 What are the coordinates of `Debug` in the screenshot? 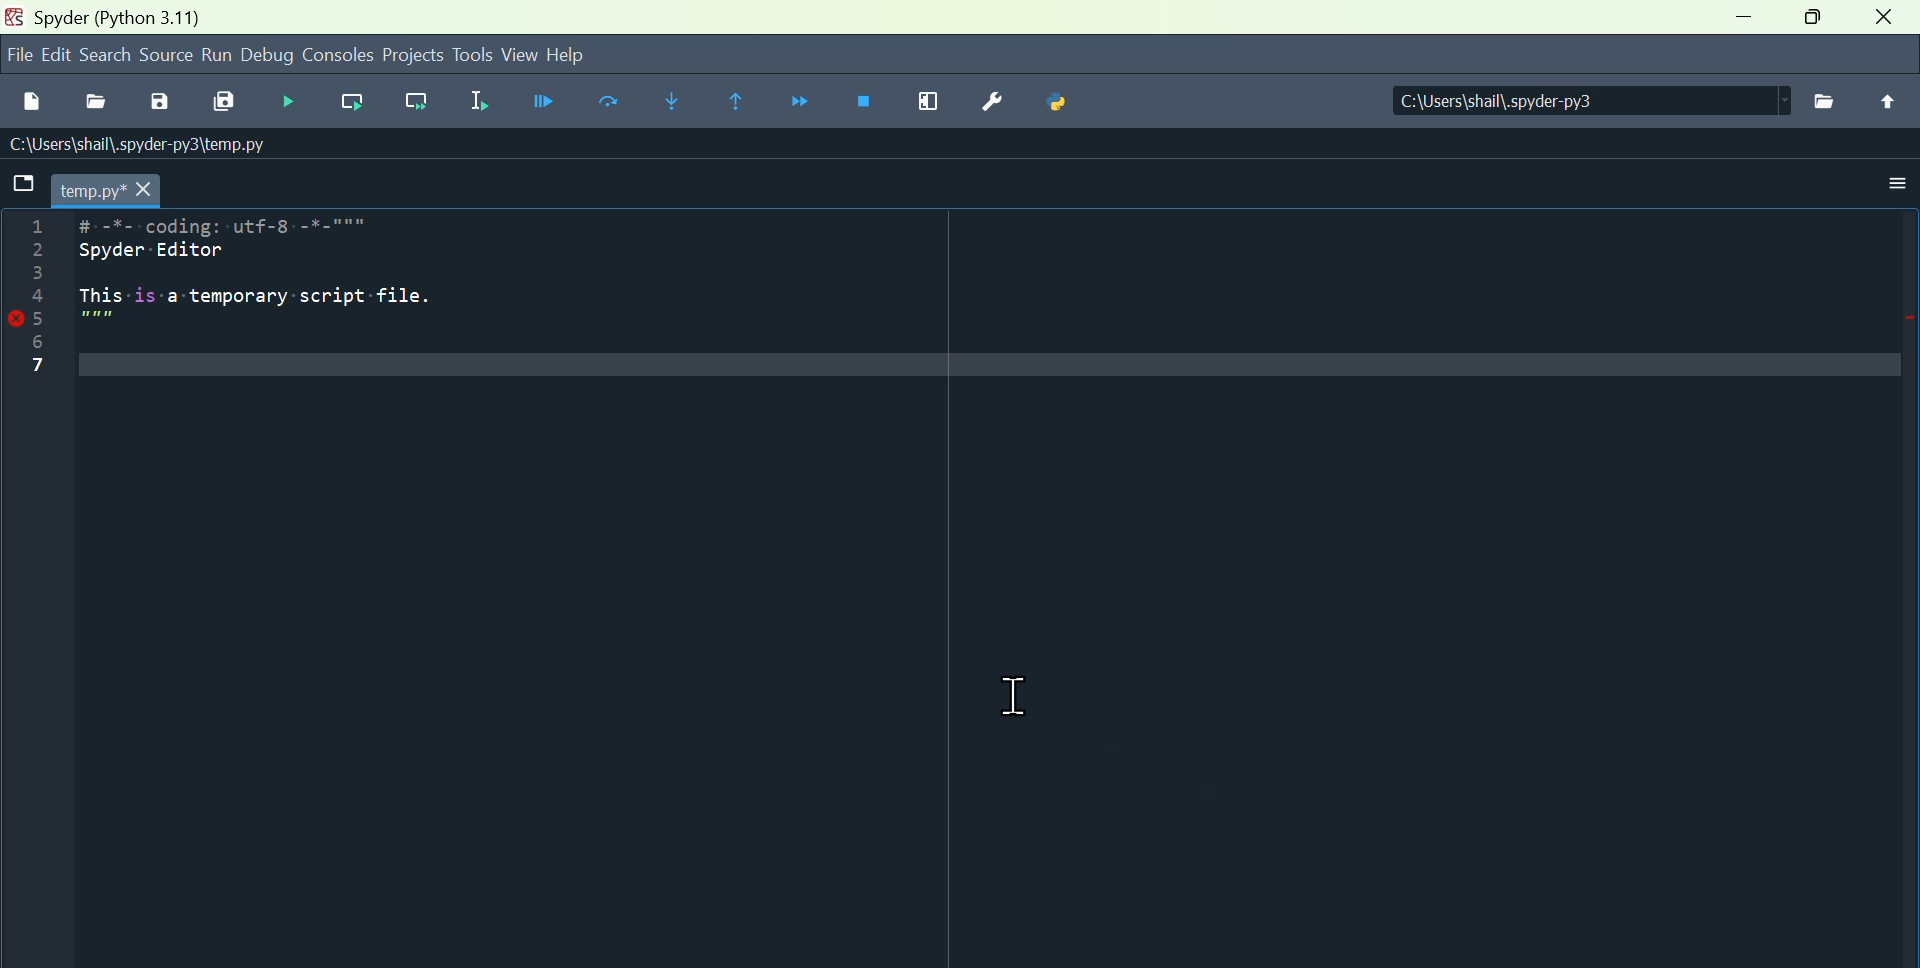 It's located at (268, 54).